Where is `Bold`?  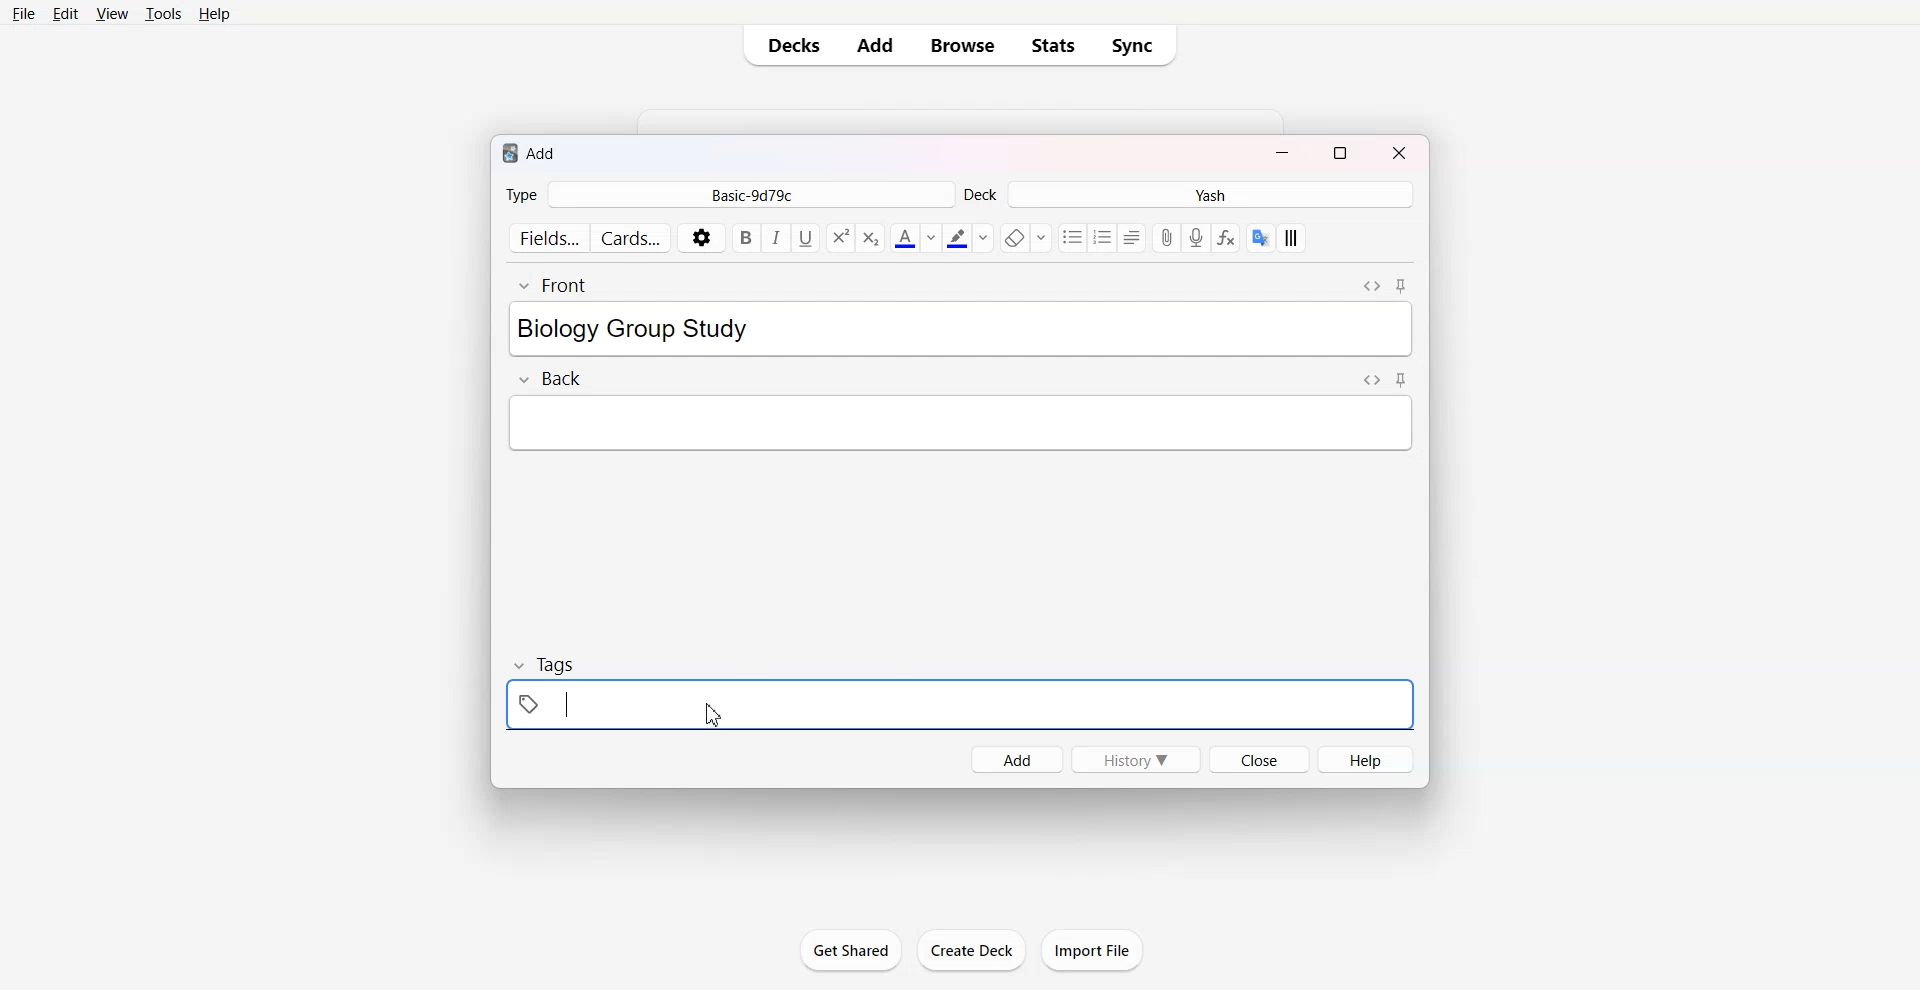
Bold is located at coordinates (746, 238).